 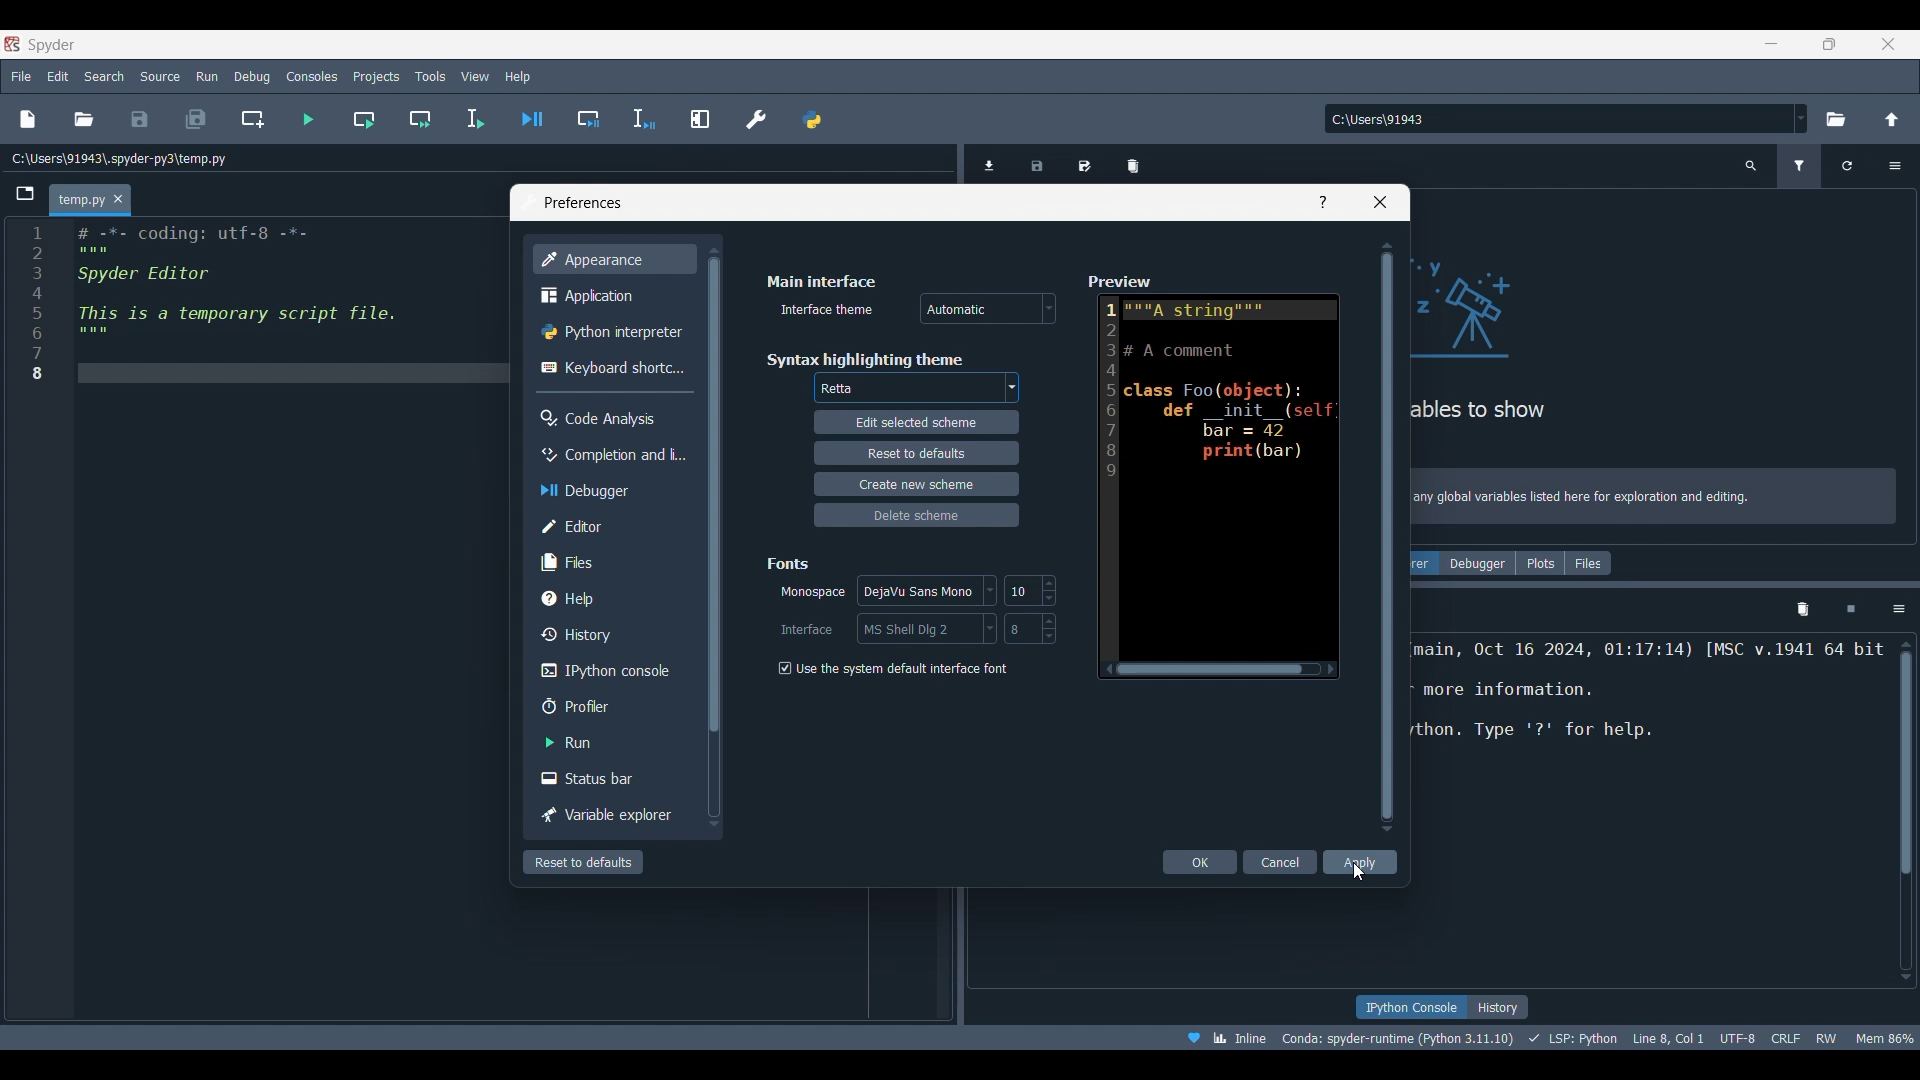 What do you see at coordinates (930, 592) in the screenshot?
I see `monospace font options` at bounding box center [930, 592].